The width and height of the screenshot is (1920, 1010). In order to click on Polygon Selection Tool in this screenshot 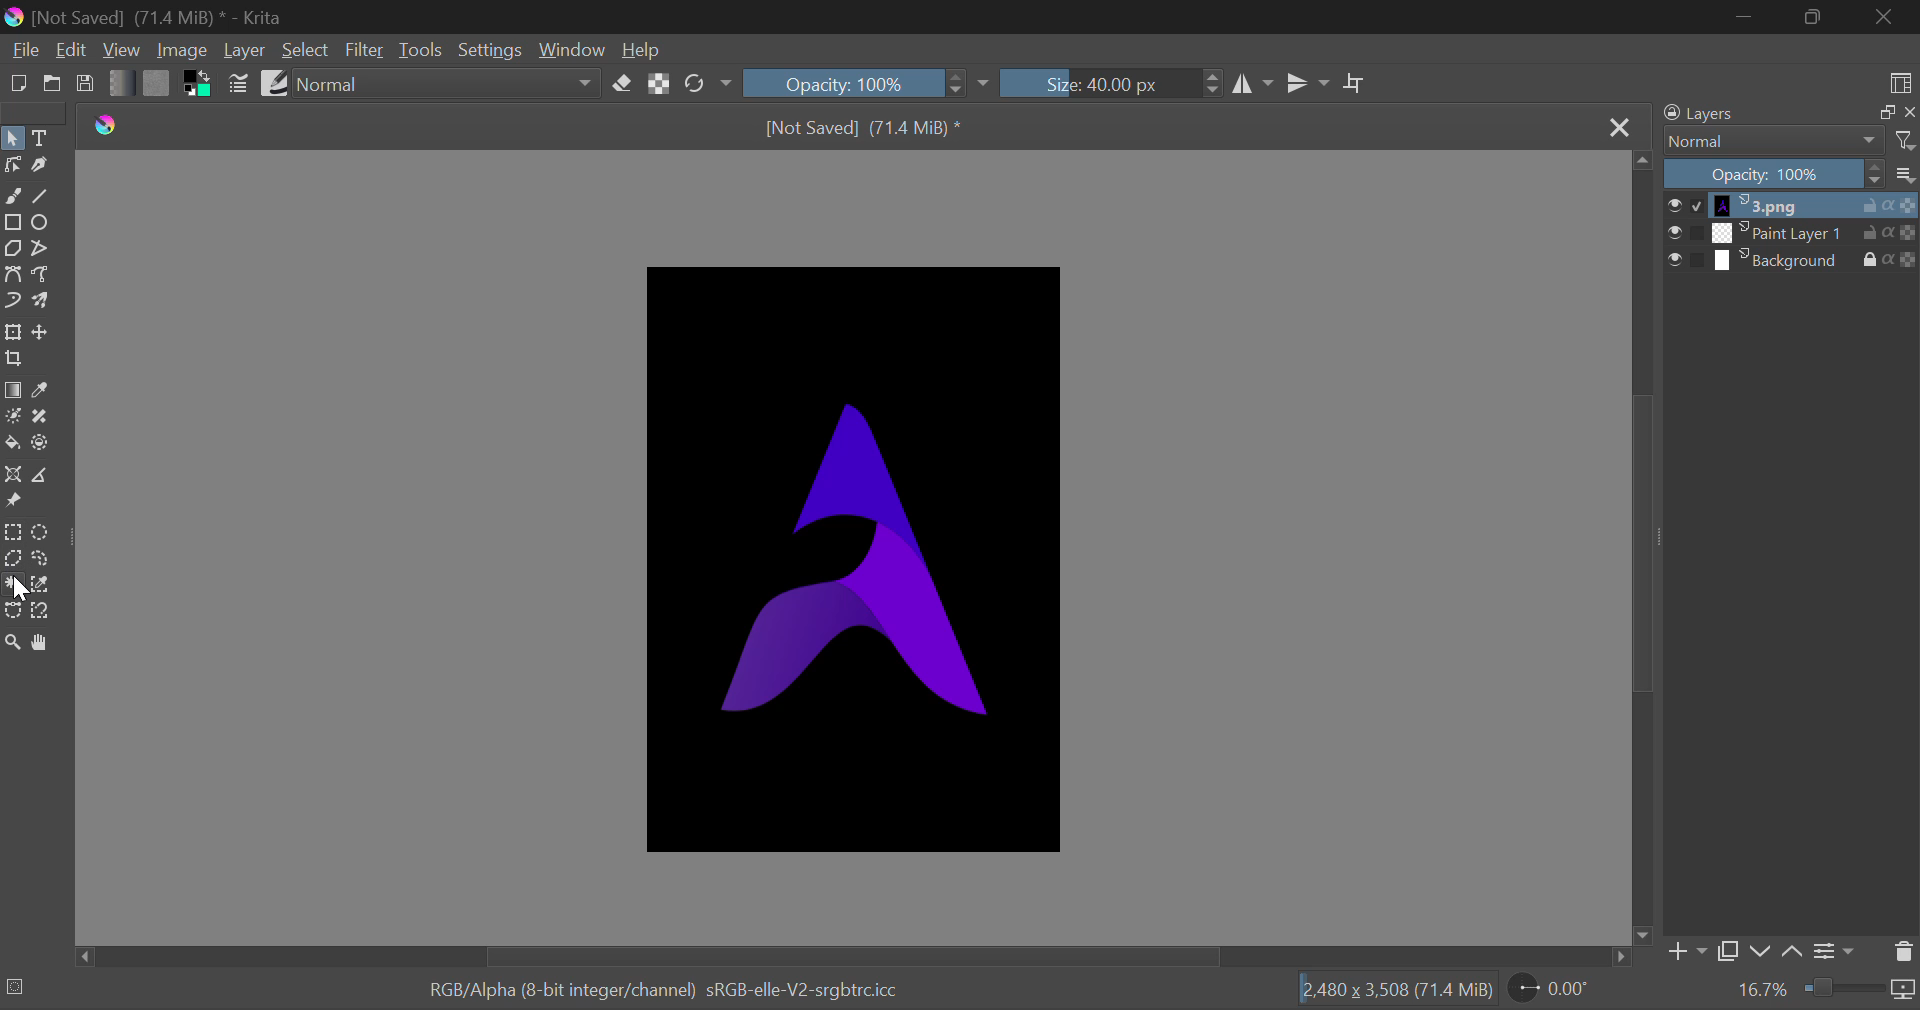, I will do `click(12, 560)`.